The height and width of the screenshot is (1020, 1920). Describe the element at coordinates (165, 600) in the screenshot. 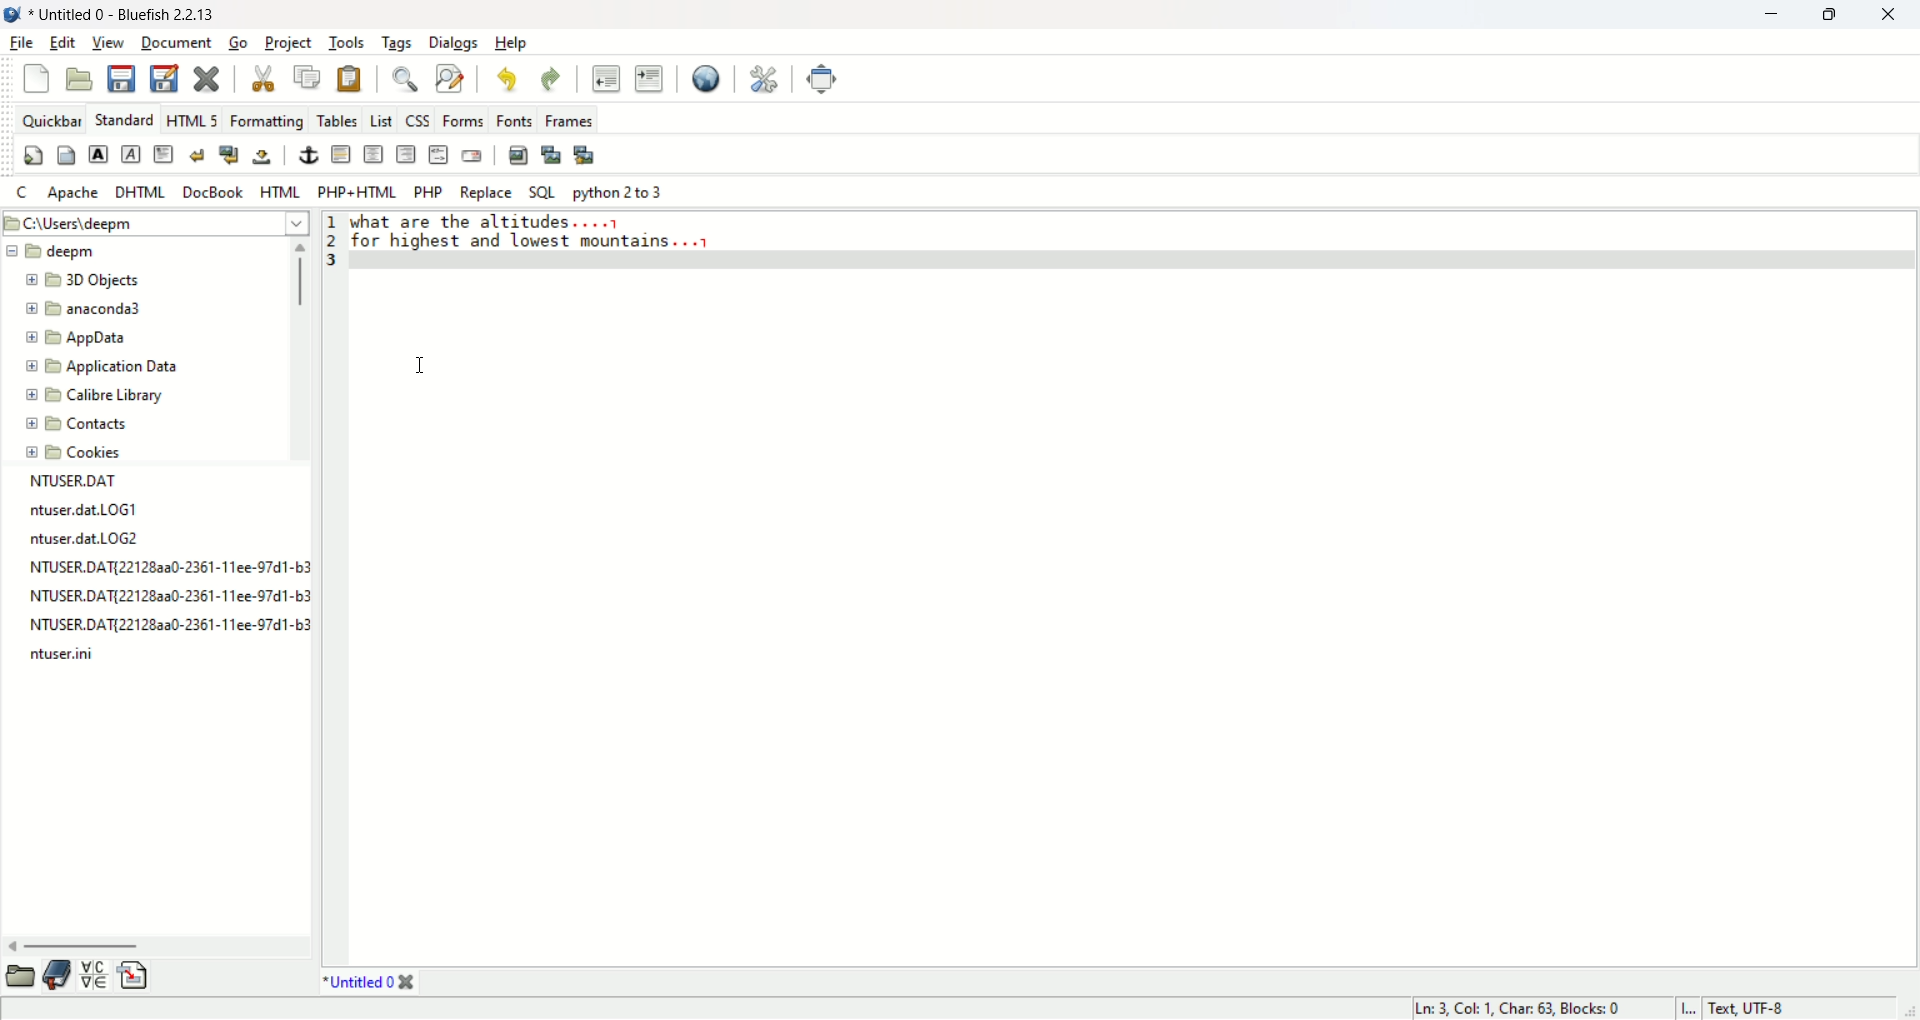

I see `file name` at that location.